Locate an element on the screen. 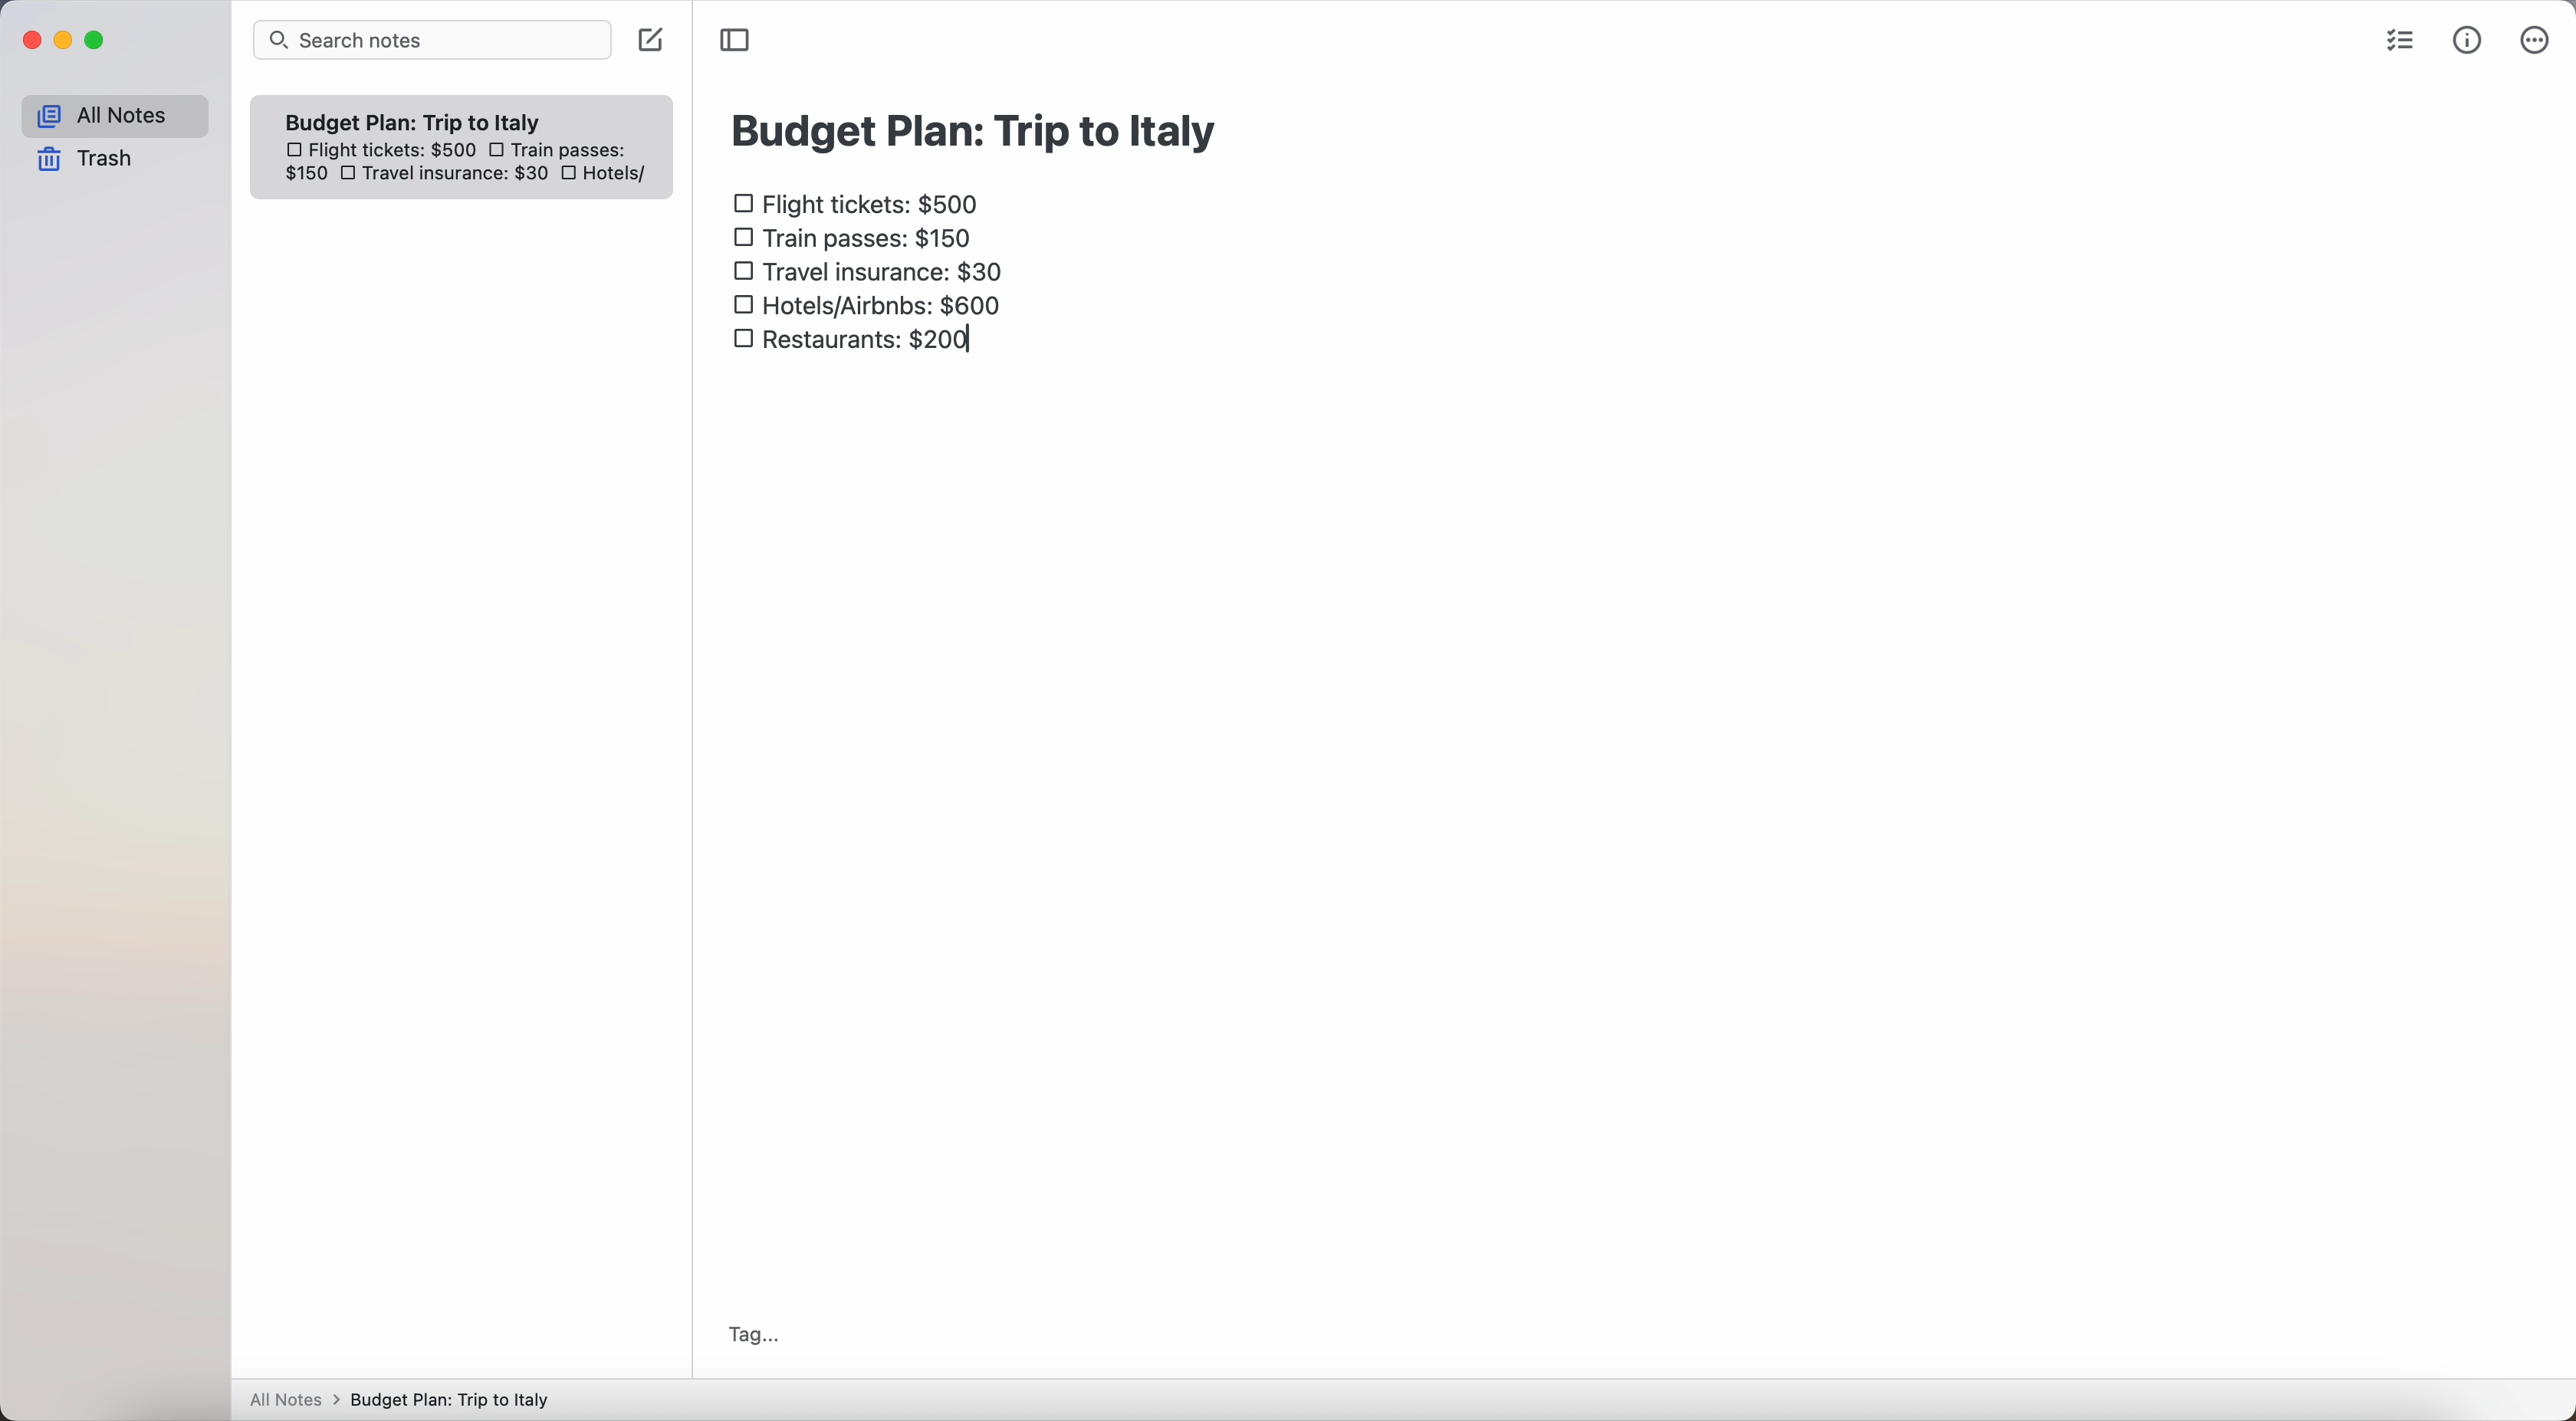 The width and height of the screenshot is (2576, 1421). All notes > Budget Plan: Trip to Italy is located at coordinates (409, 1399).